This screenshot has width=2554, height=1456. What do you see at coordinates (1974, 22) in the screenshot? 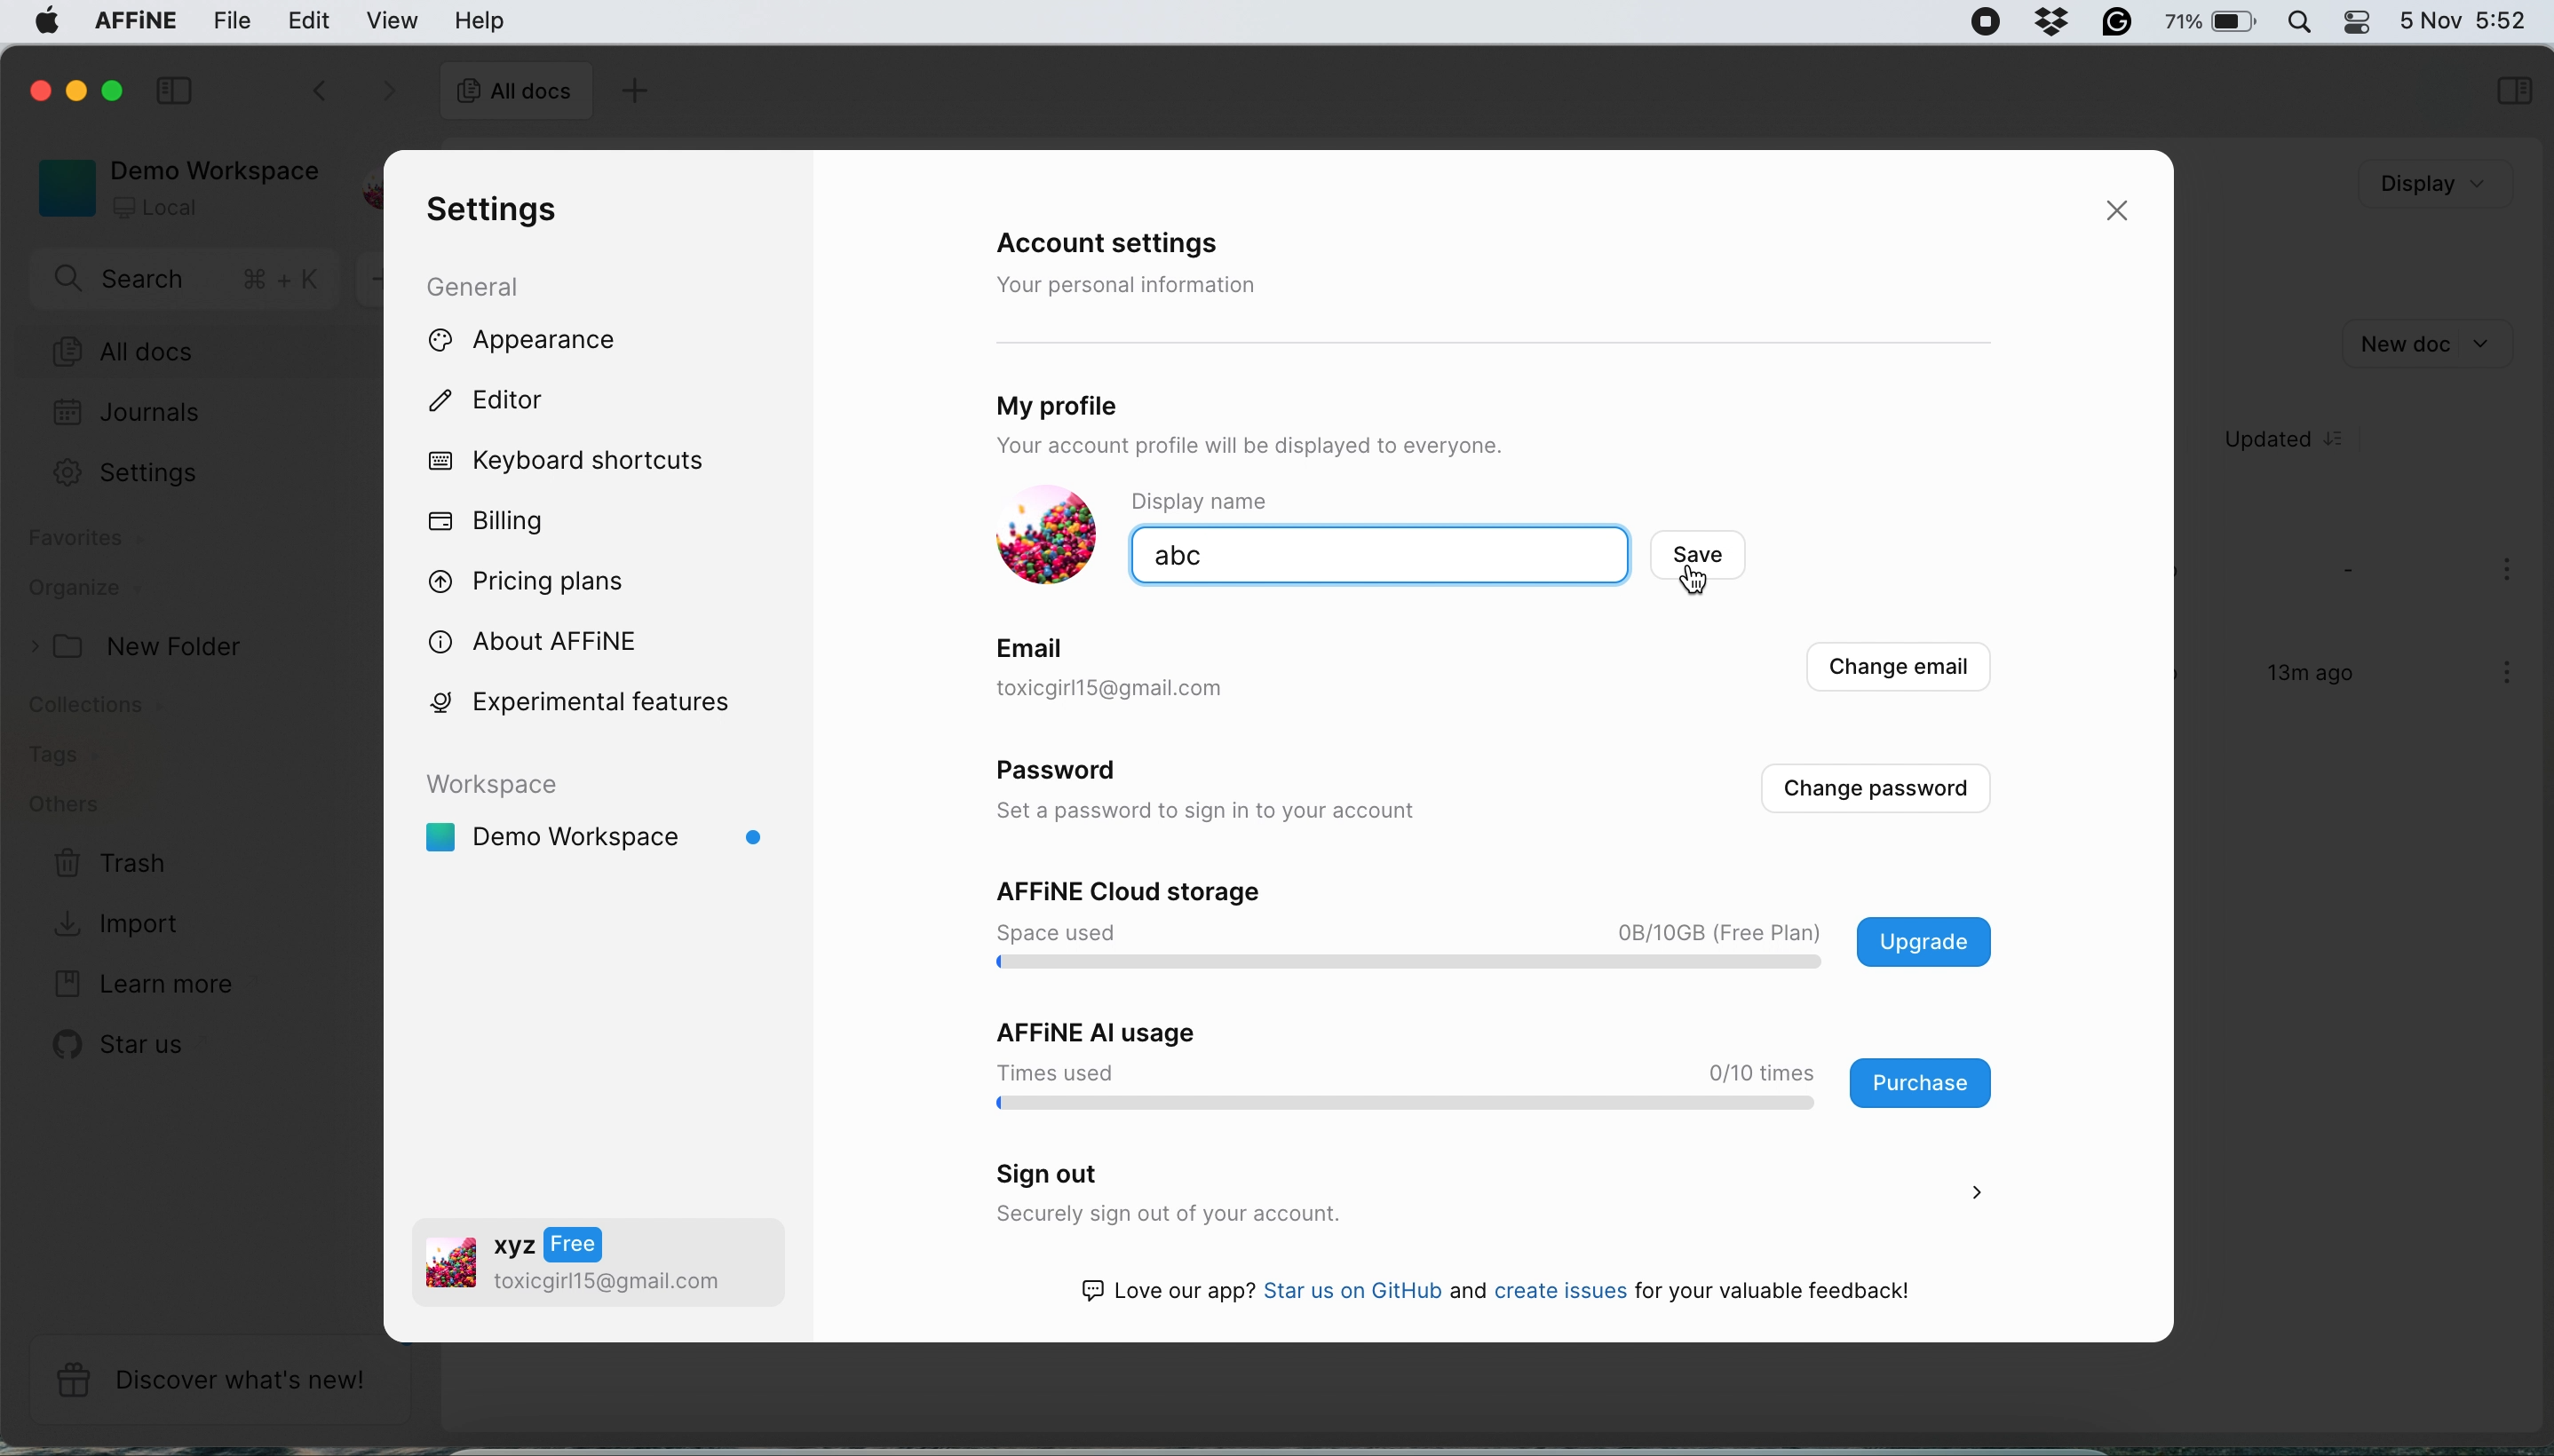
I see `screen recorder` at bounding box center [1974, 22].